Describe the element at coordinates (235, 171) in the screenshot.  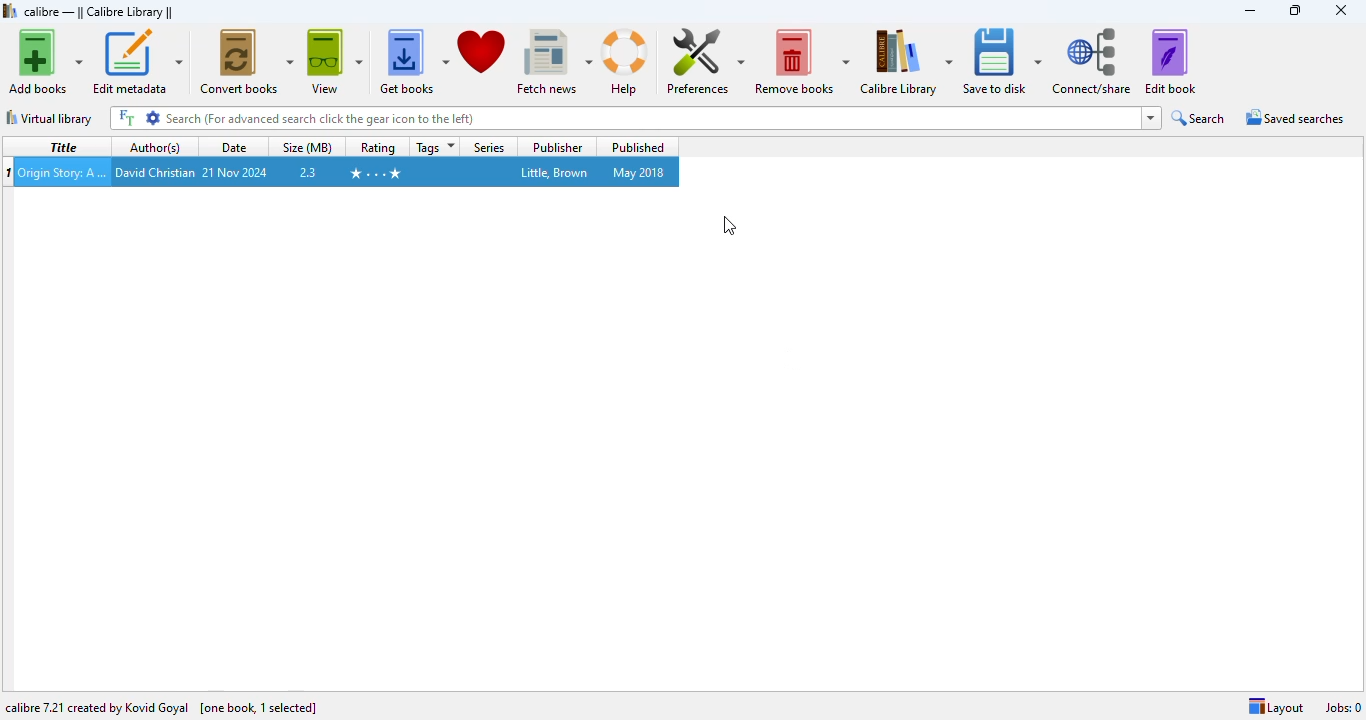
I see `21 Nov 2024` at that location.